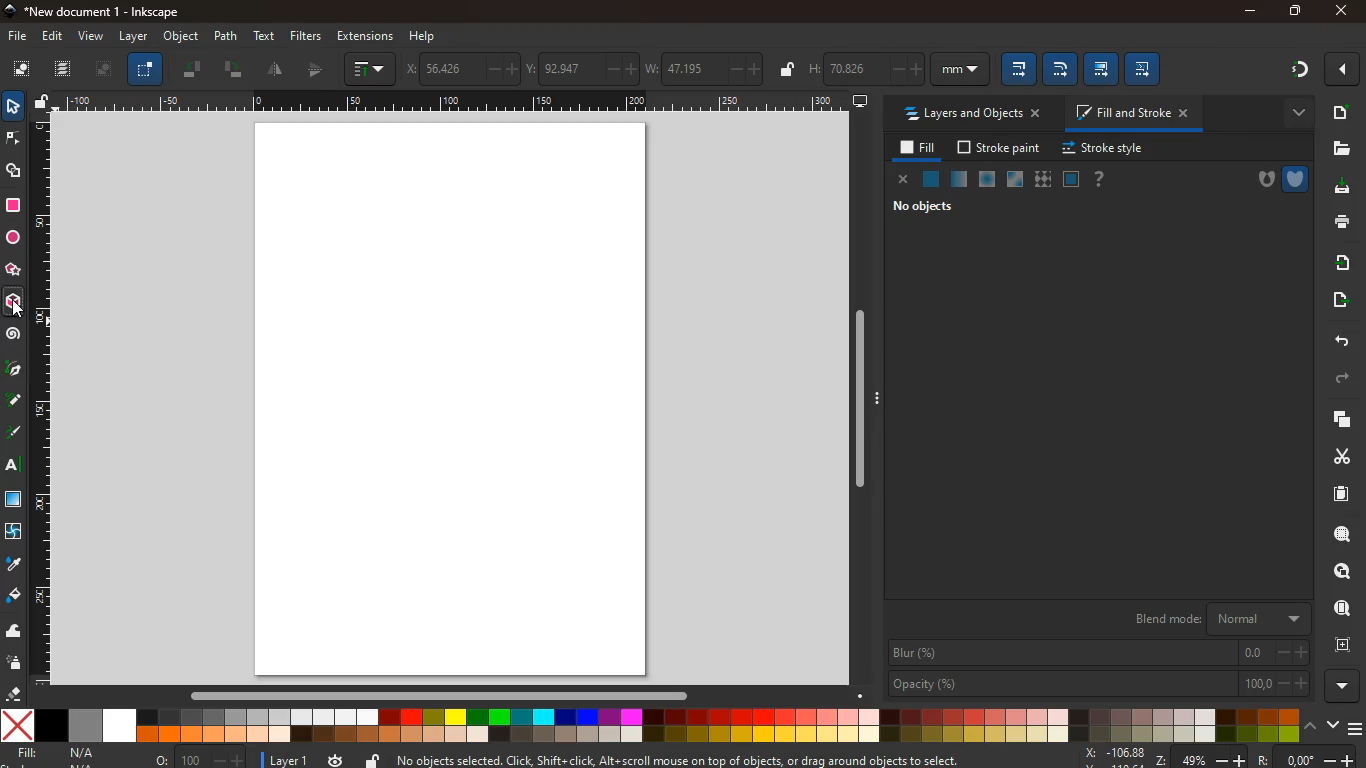 This screenshot has width=1366, height=768. What do you see at coordinates (1336, 609) in the screenshot?
I see `use` at bounding box center [1336, 609].